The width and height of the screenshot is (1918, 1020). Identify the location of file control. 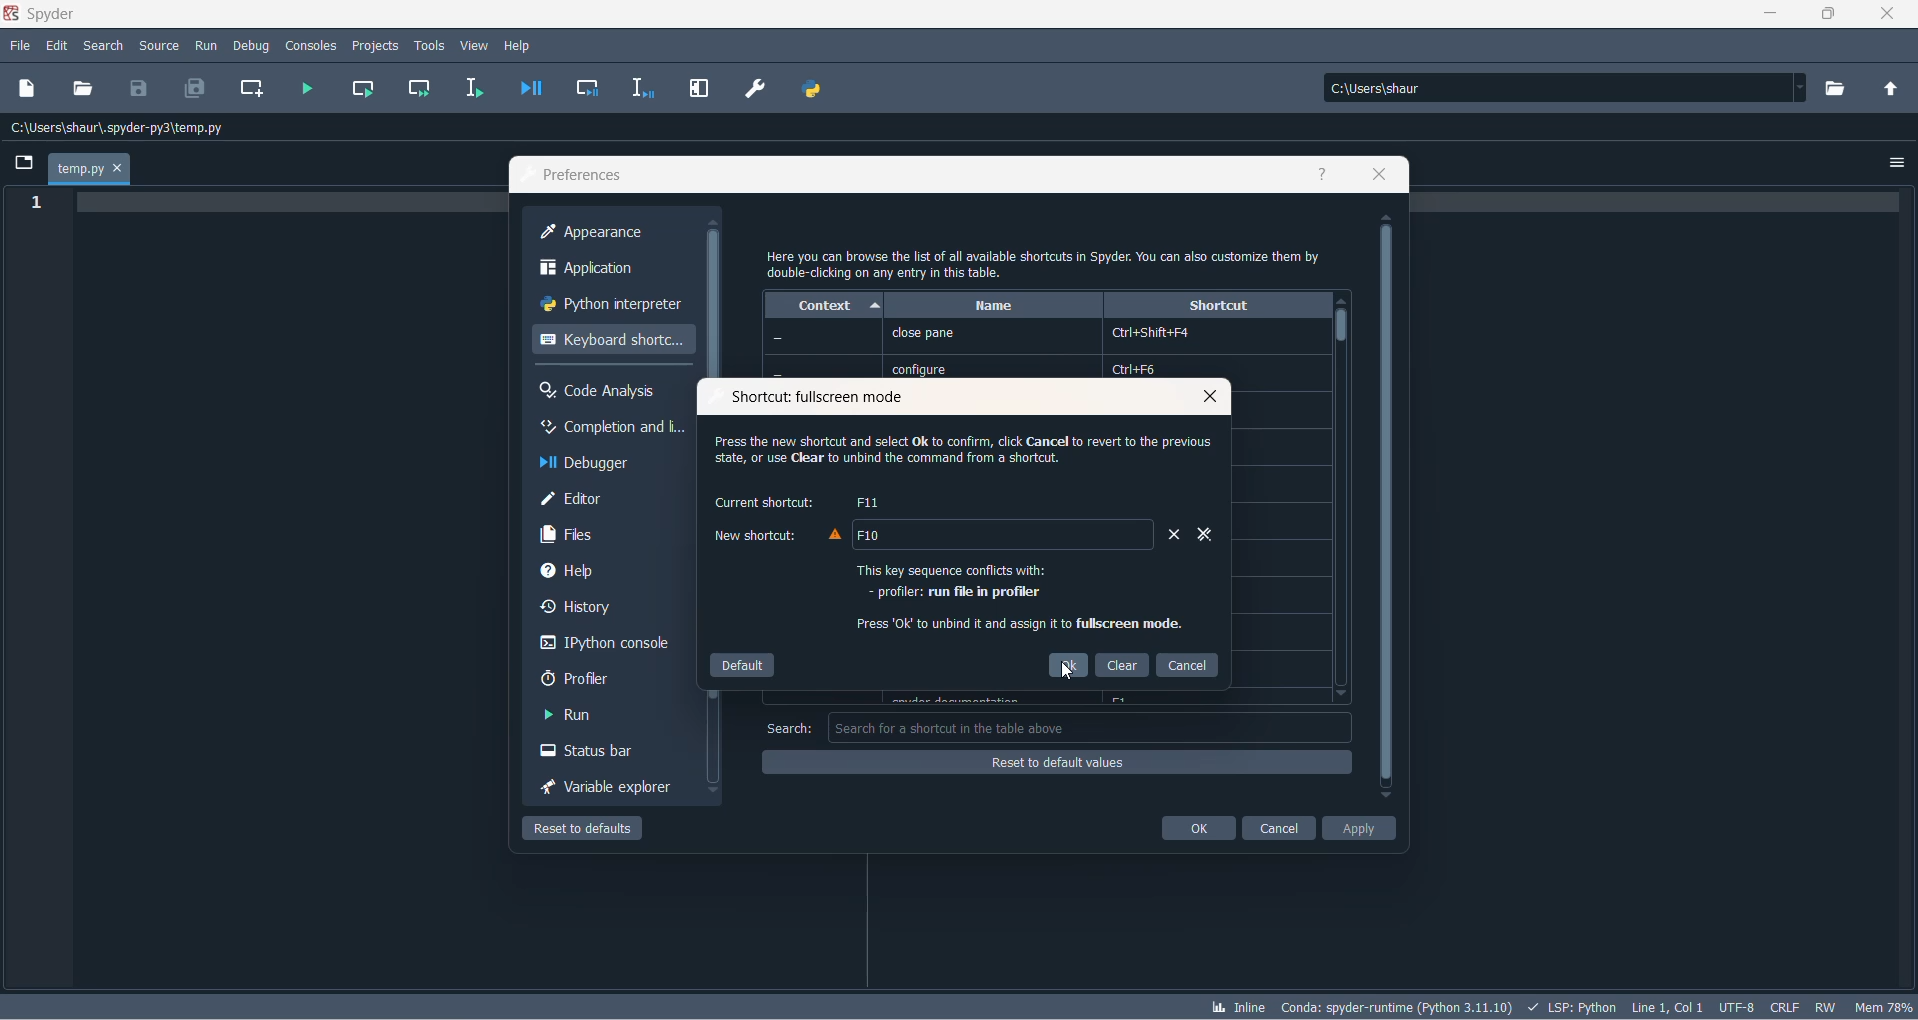
(1830, 1006).